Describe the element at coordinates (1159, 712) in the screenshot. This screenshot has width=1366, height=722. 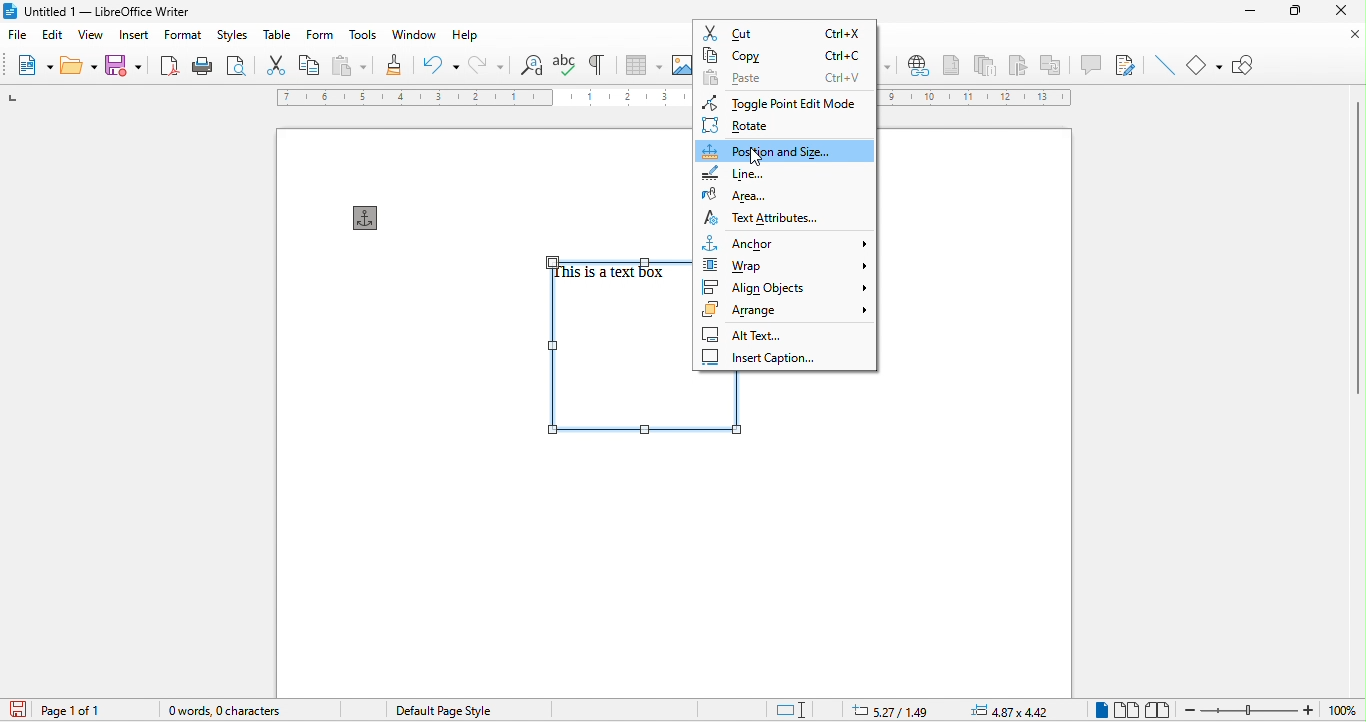
I see `book view` at that location.